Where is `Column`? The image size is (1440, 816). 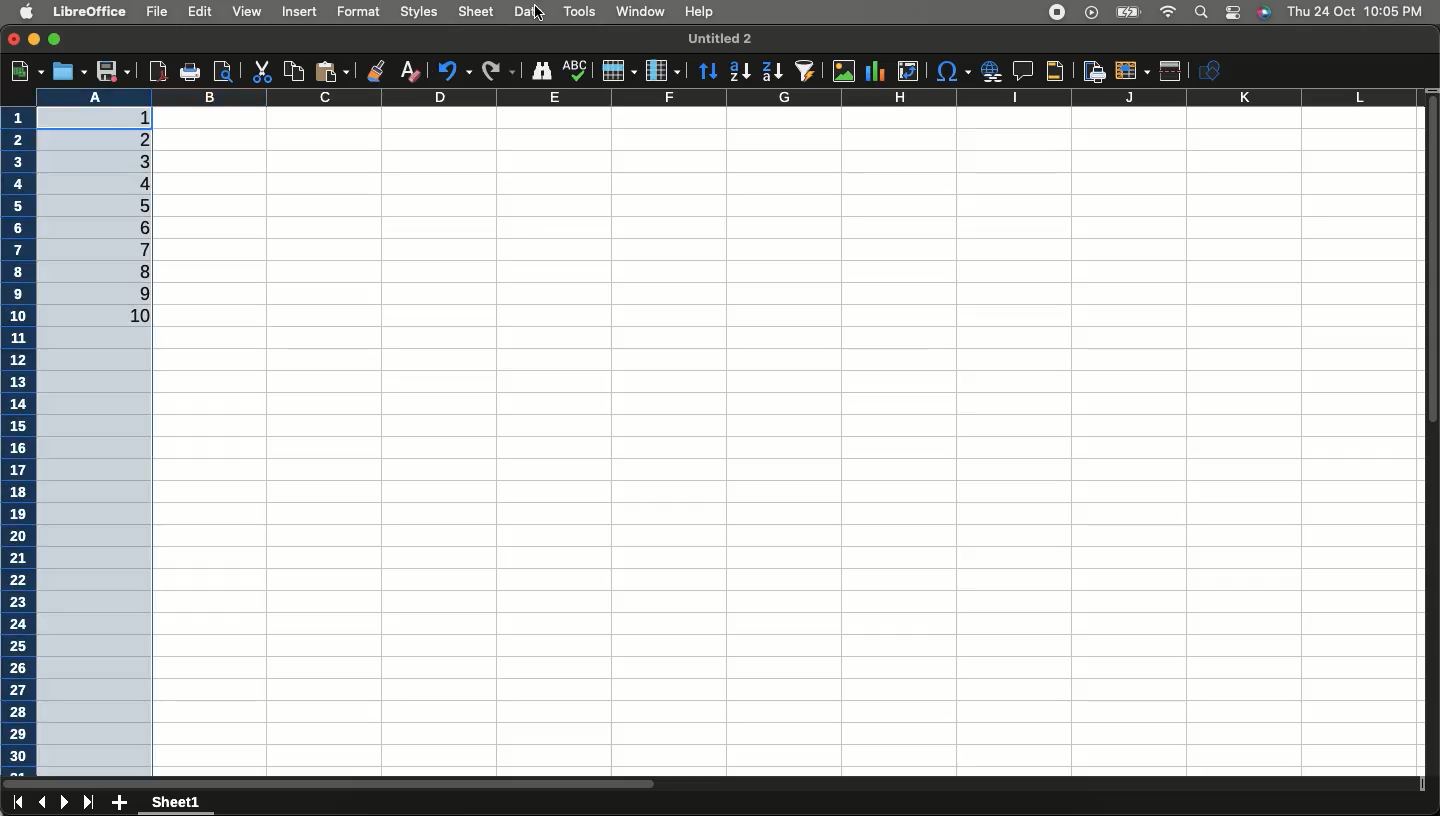 Column is located at coordinates (664, 68).